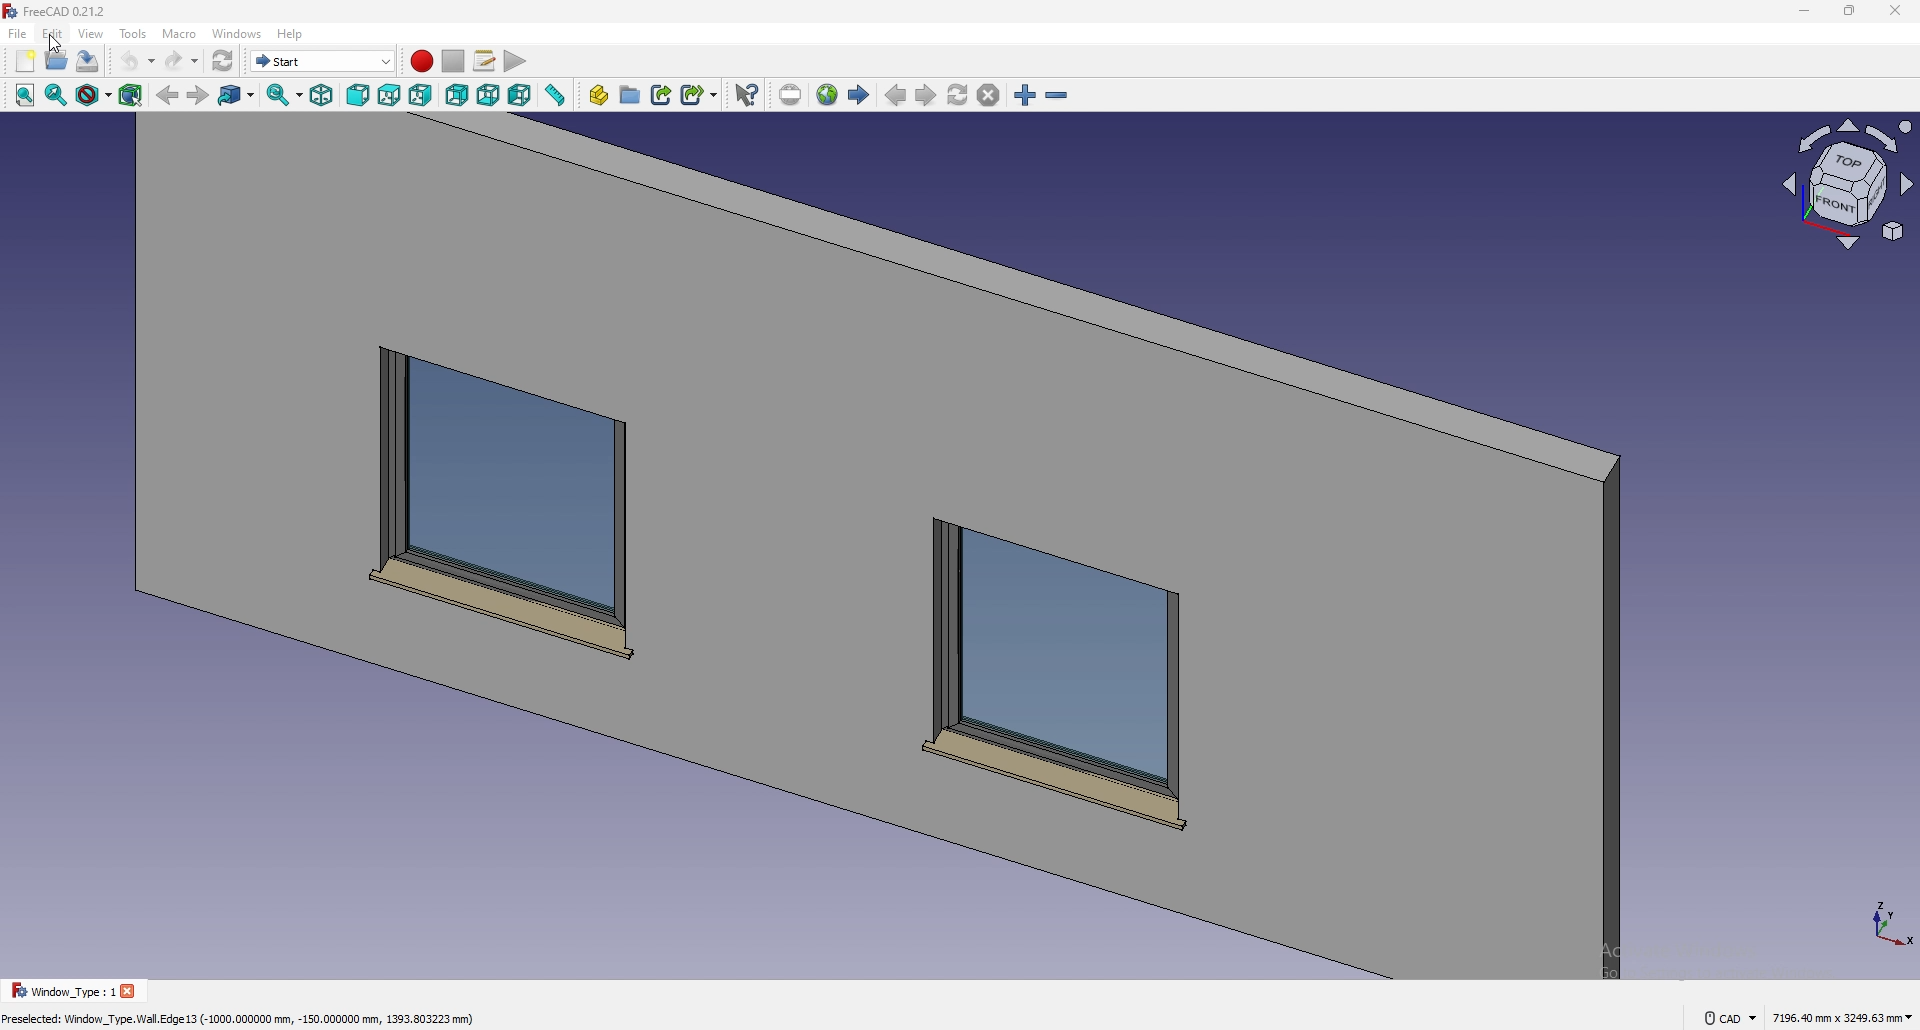 Image resolution: width=1920 pixels, height=1030 pixels. I want to click on Window _Type : 1, so click(60, 991).